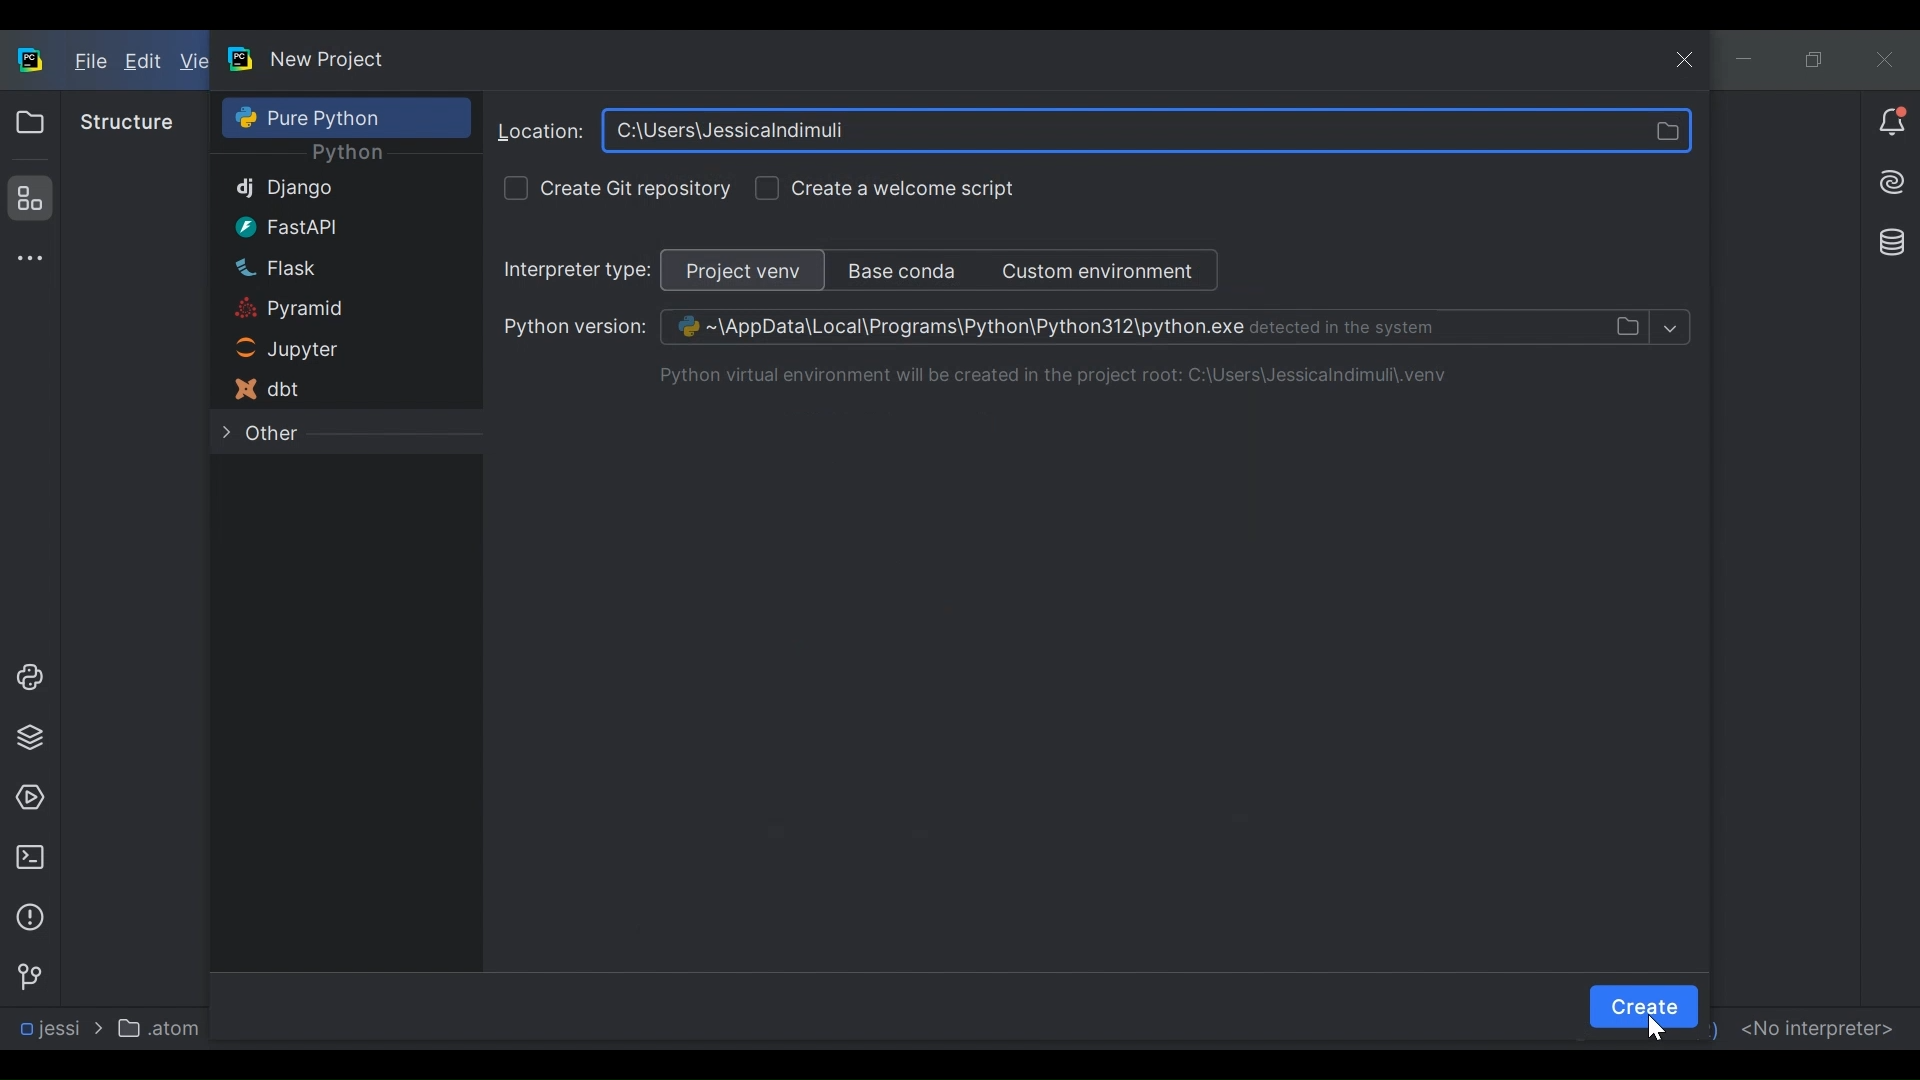 This screenshot has height=1080, width=1920. I want to click on <No interpreter>, so click(1816, 1026).